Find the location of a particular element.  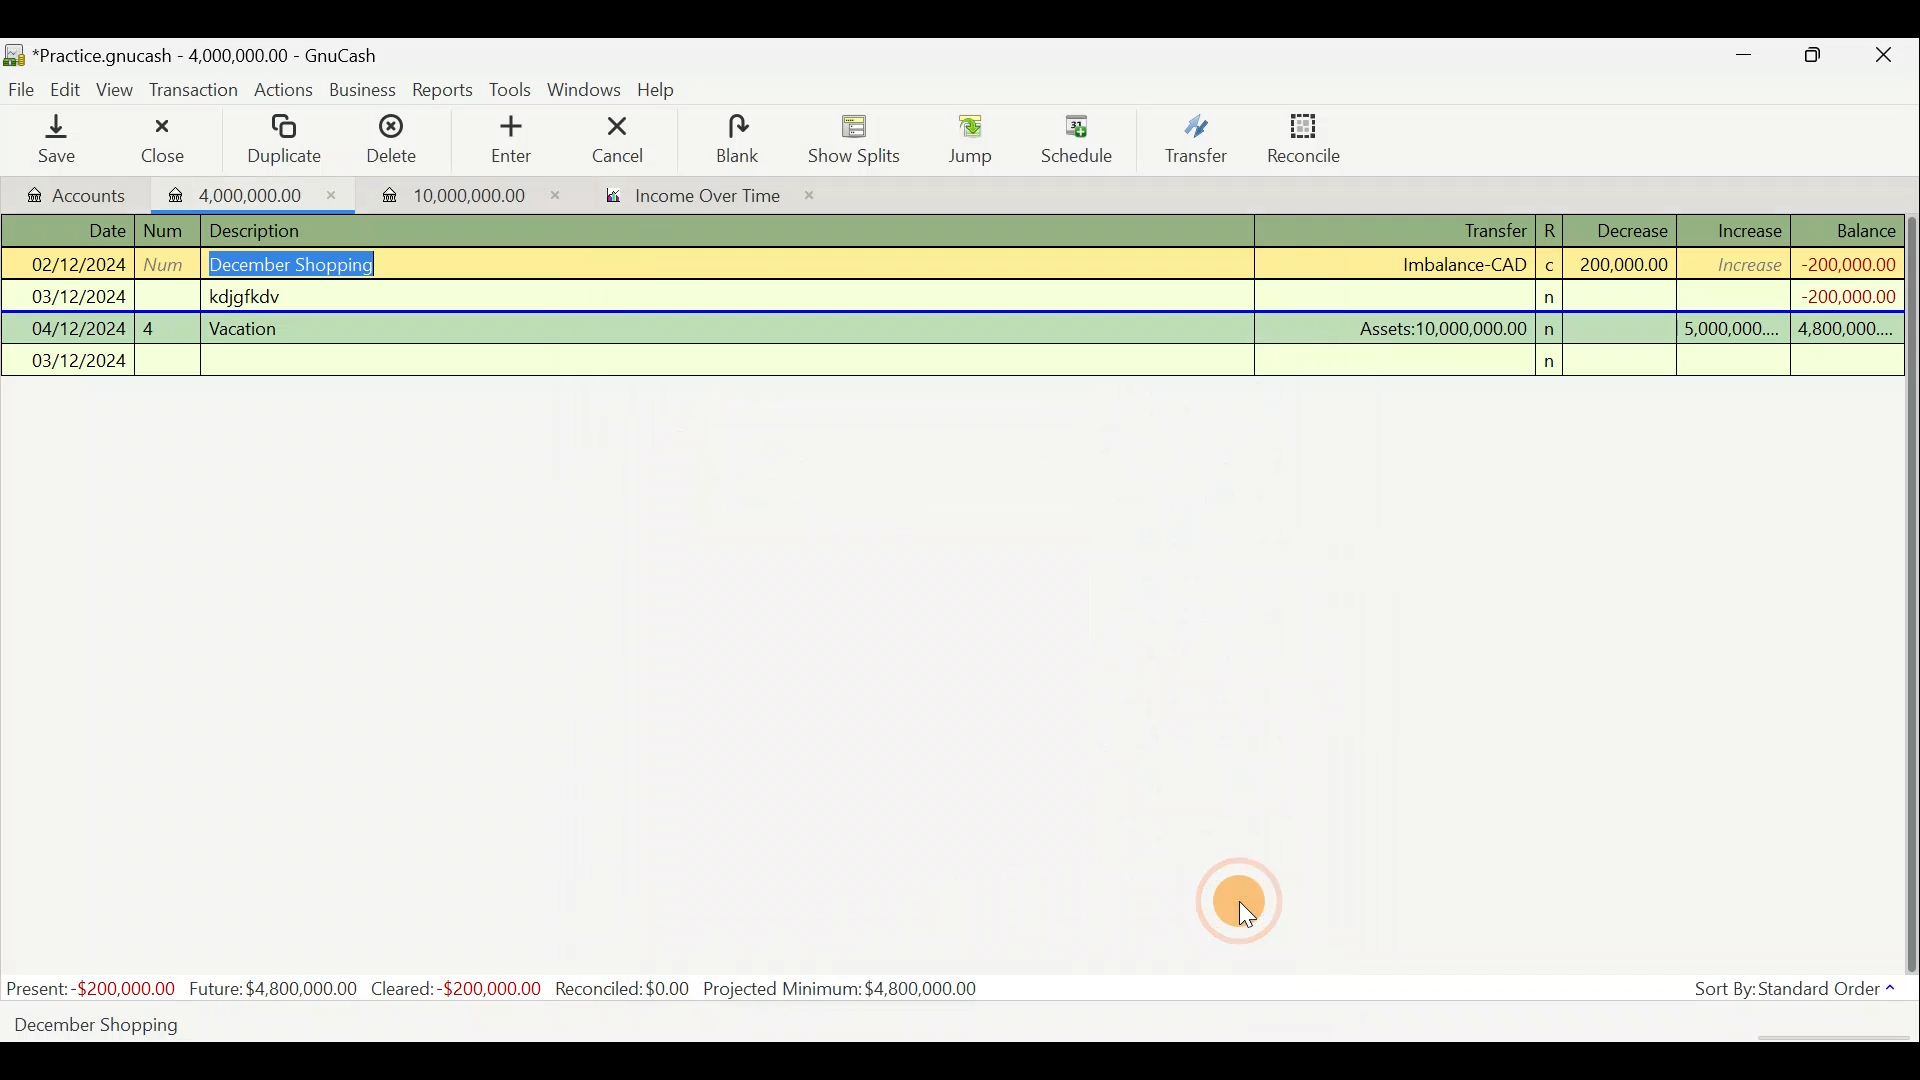

Enter is located at coordinates (509, 140).